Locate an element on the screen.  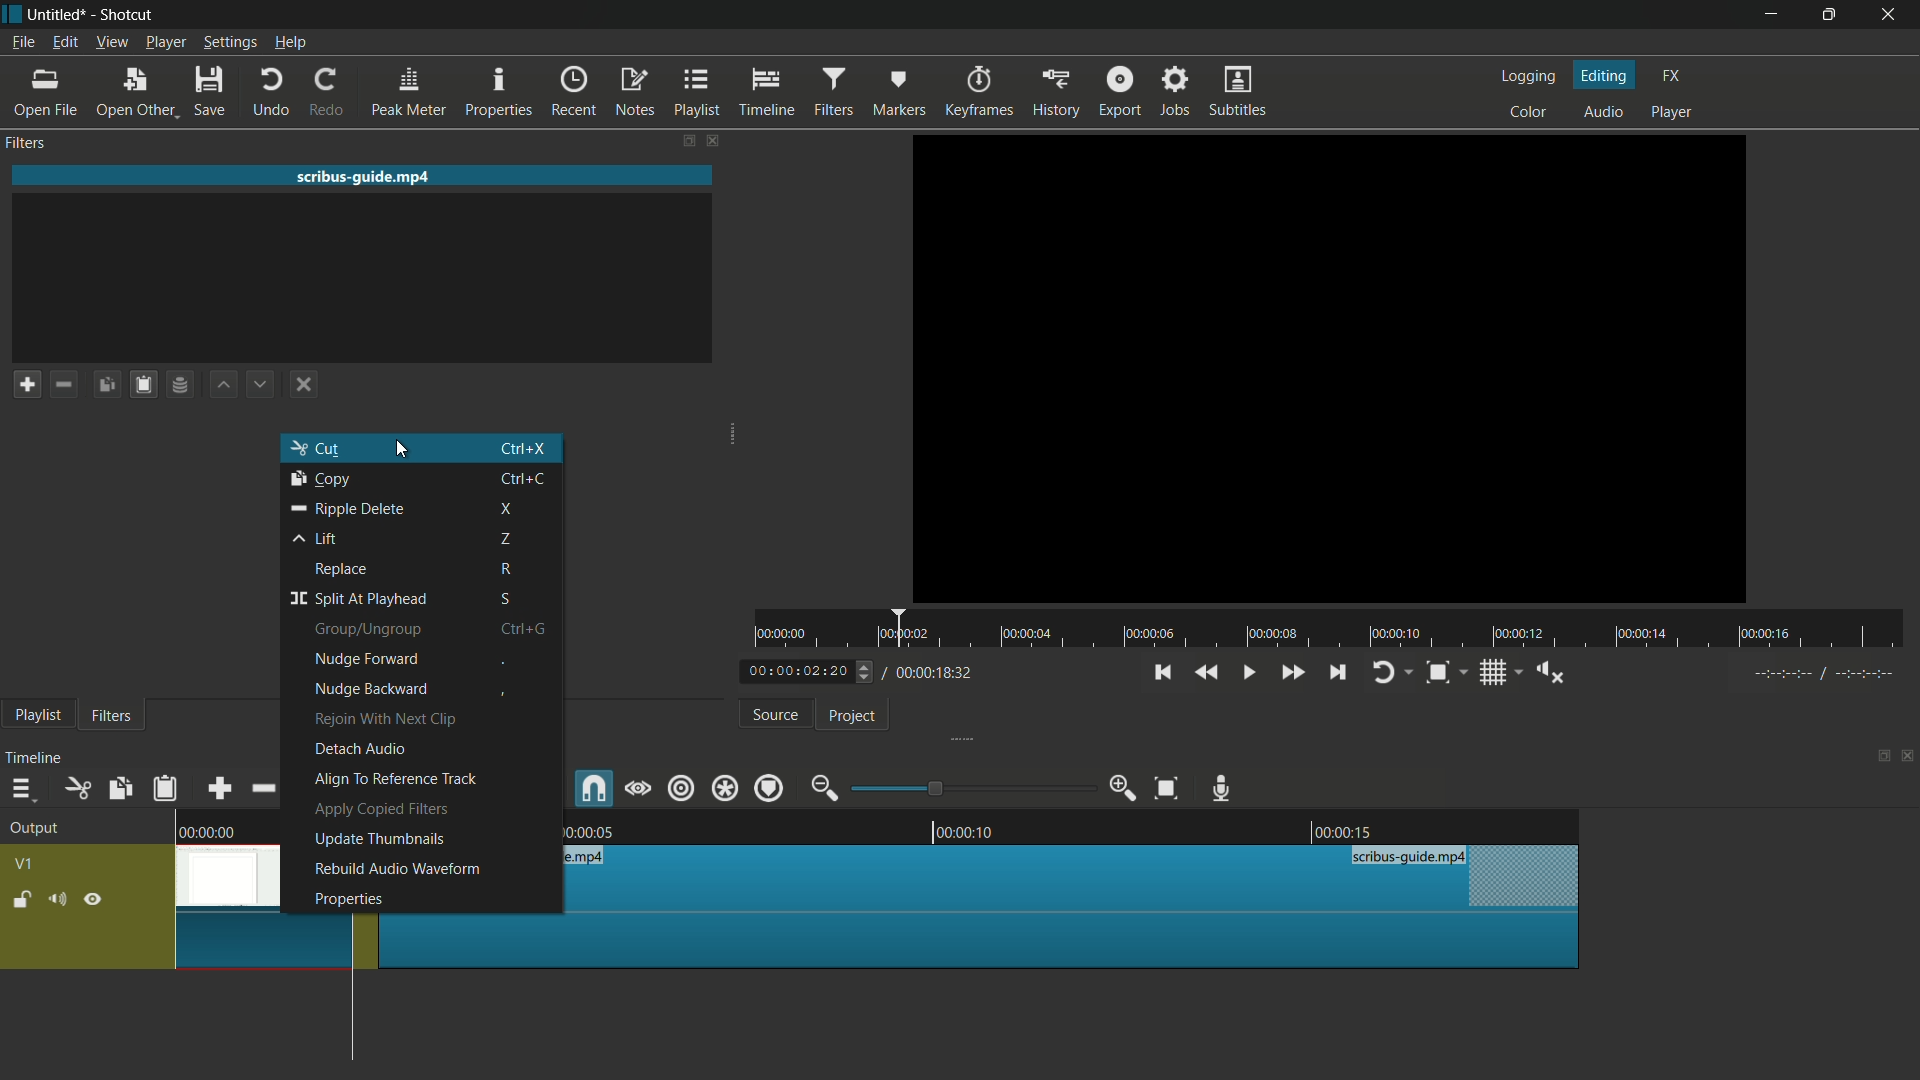
project is located at coordinates (850, 716).